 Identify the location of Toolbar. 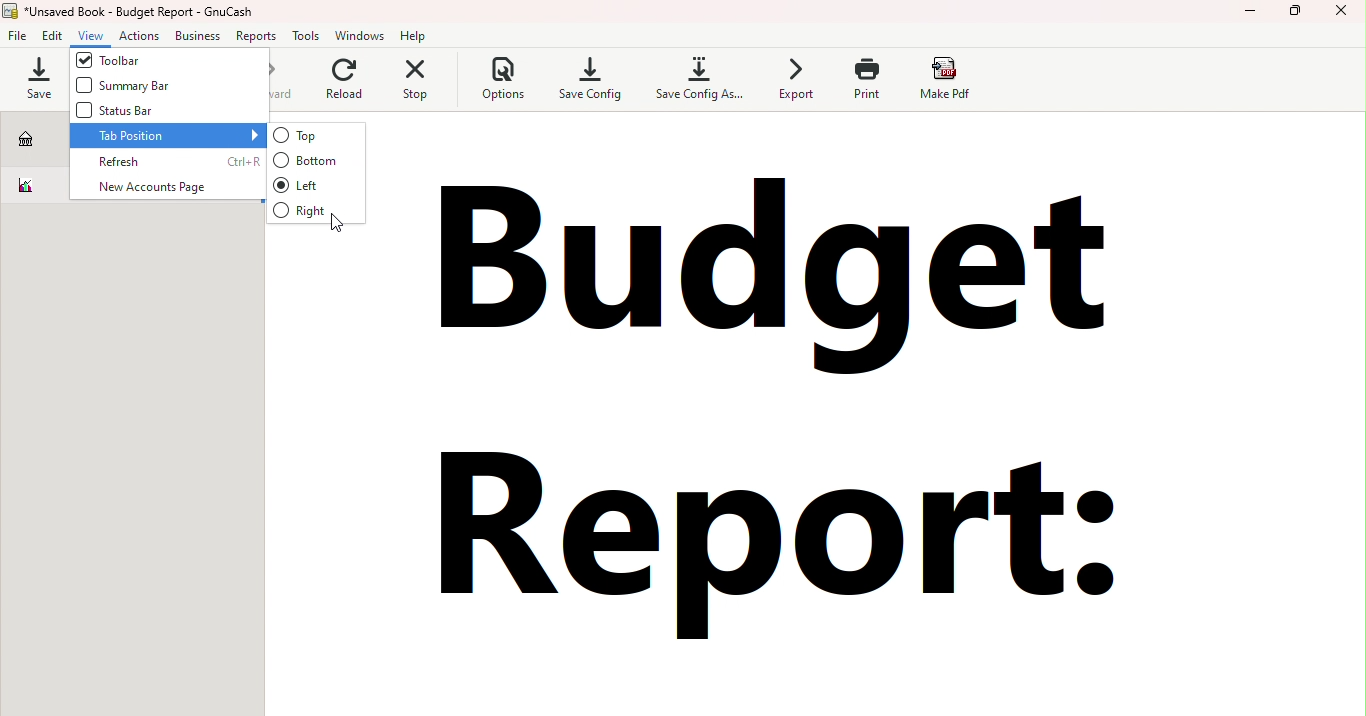
(167, 61).